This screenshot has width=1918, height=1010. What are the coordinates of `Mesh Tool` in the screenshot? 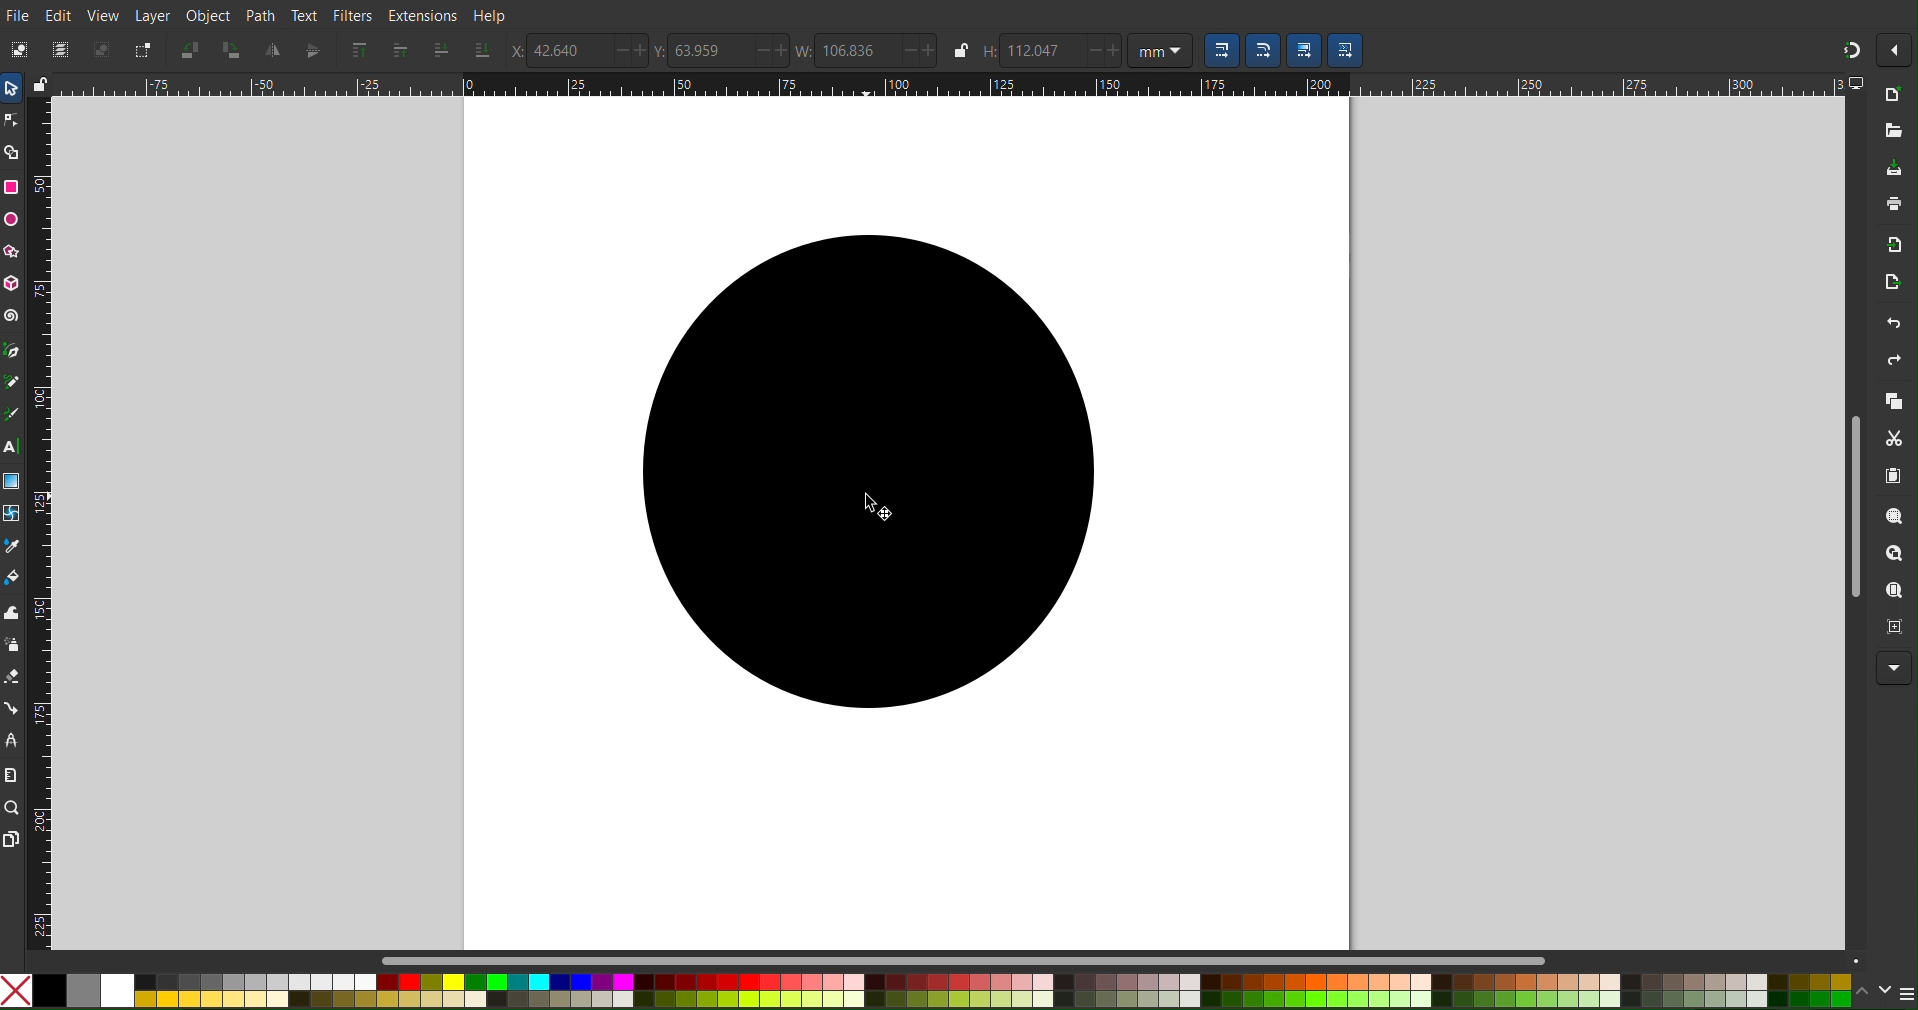 It's located at (12, 512).